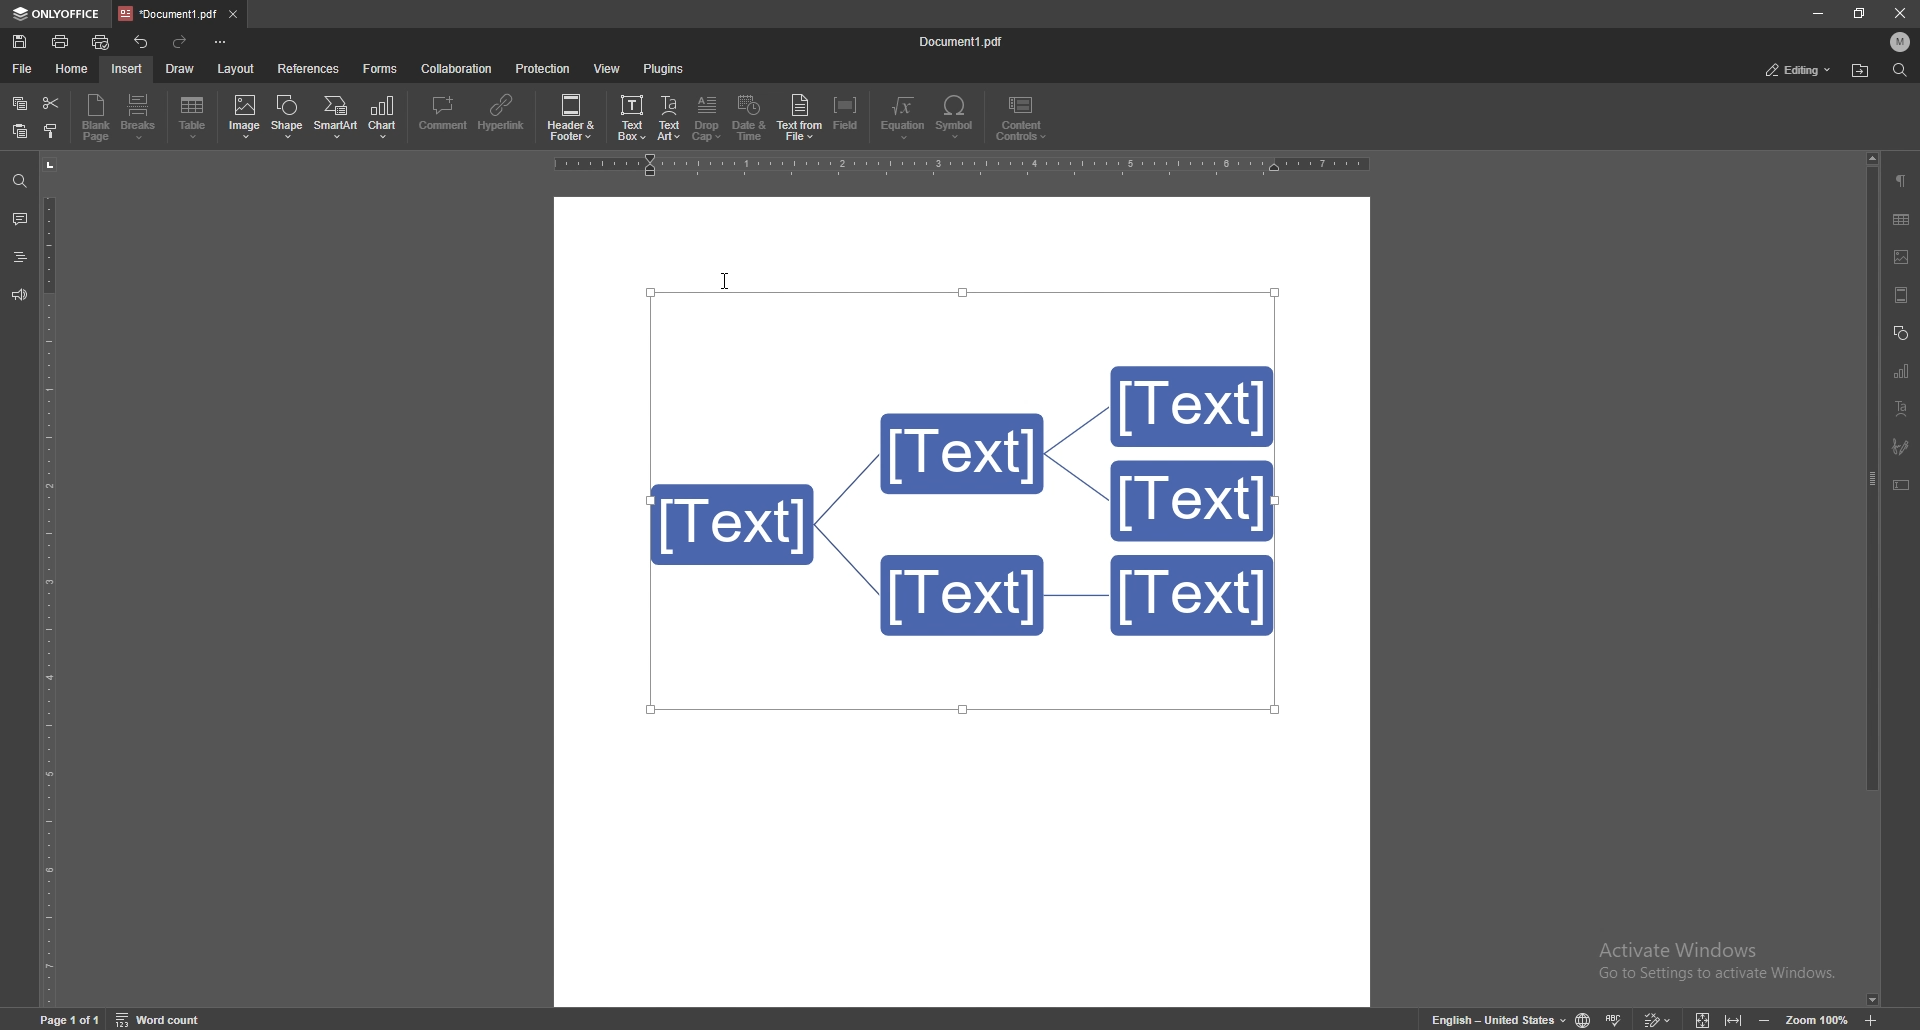 Image resolution: width=1920 pixels, height=1030 pixels. Describe the element at coordinates (1898, 16) in the screenshot. I see `` at that location.